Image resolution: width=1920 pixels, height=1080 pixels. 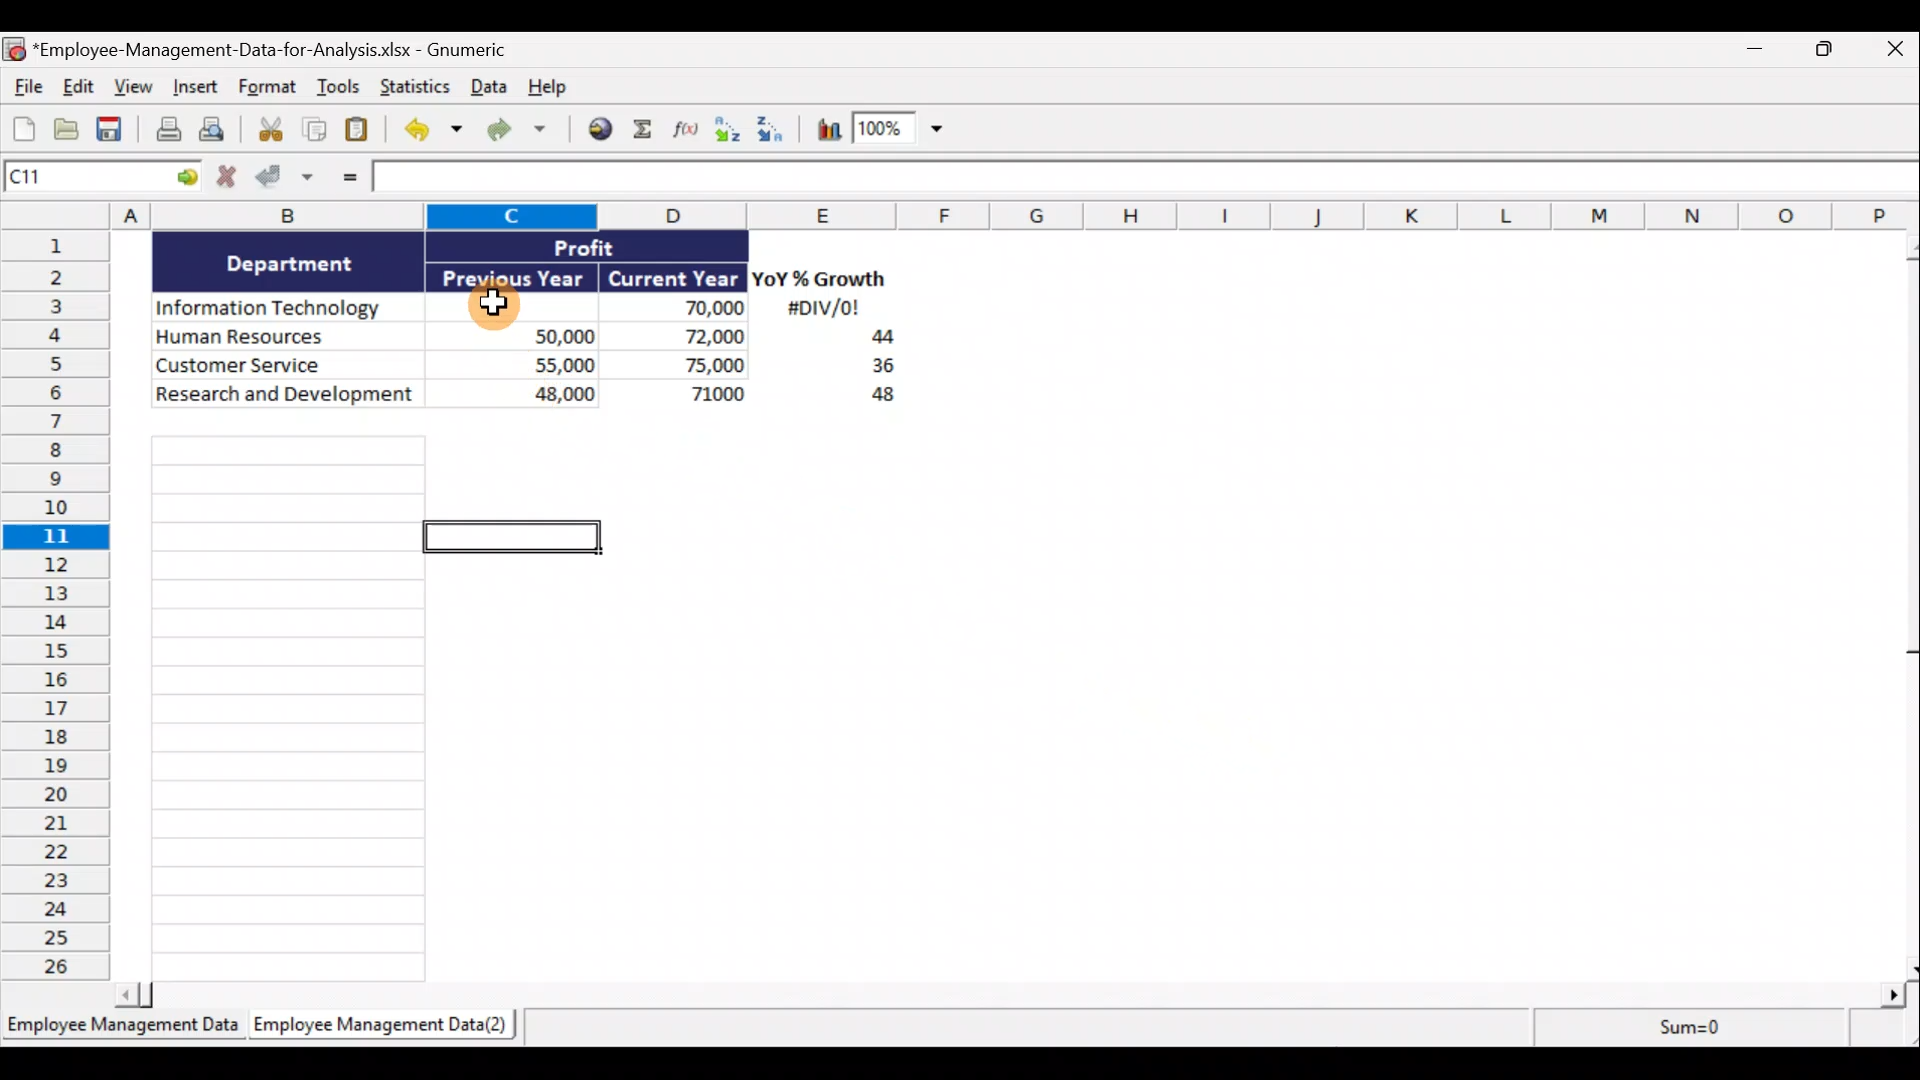 I want to click on Customer Service, so click(x=288, y=363).